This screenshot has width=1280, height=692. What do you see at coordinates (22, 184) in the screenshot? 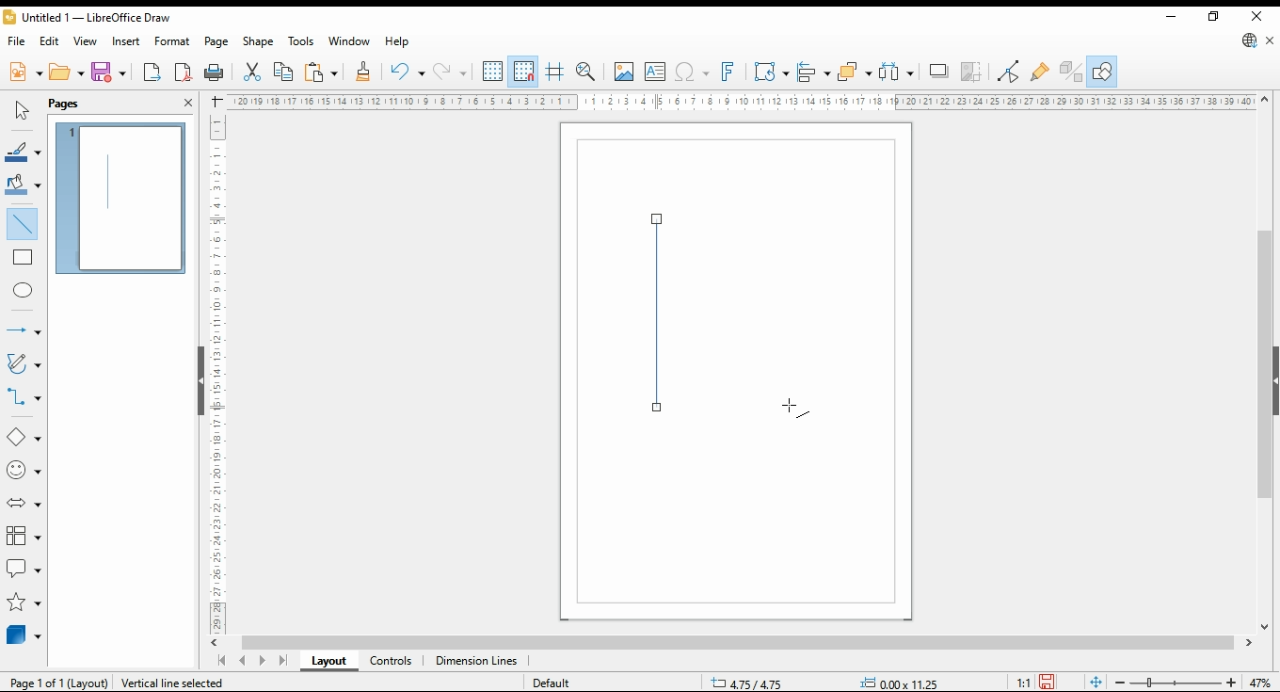
I see `fill color` at bounding box center [22, 184].